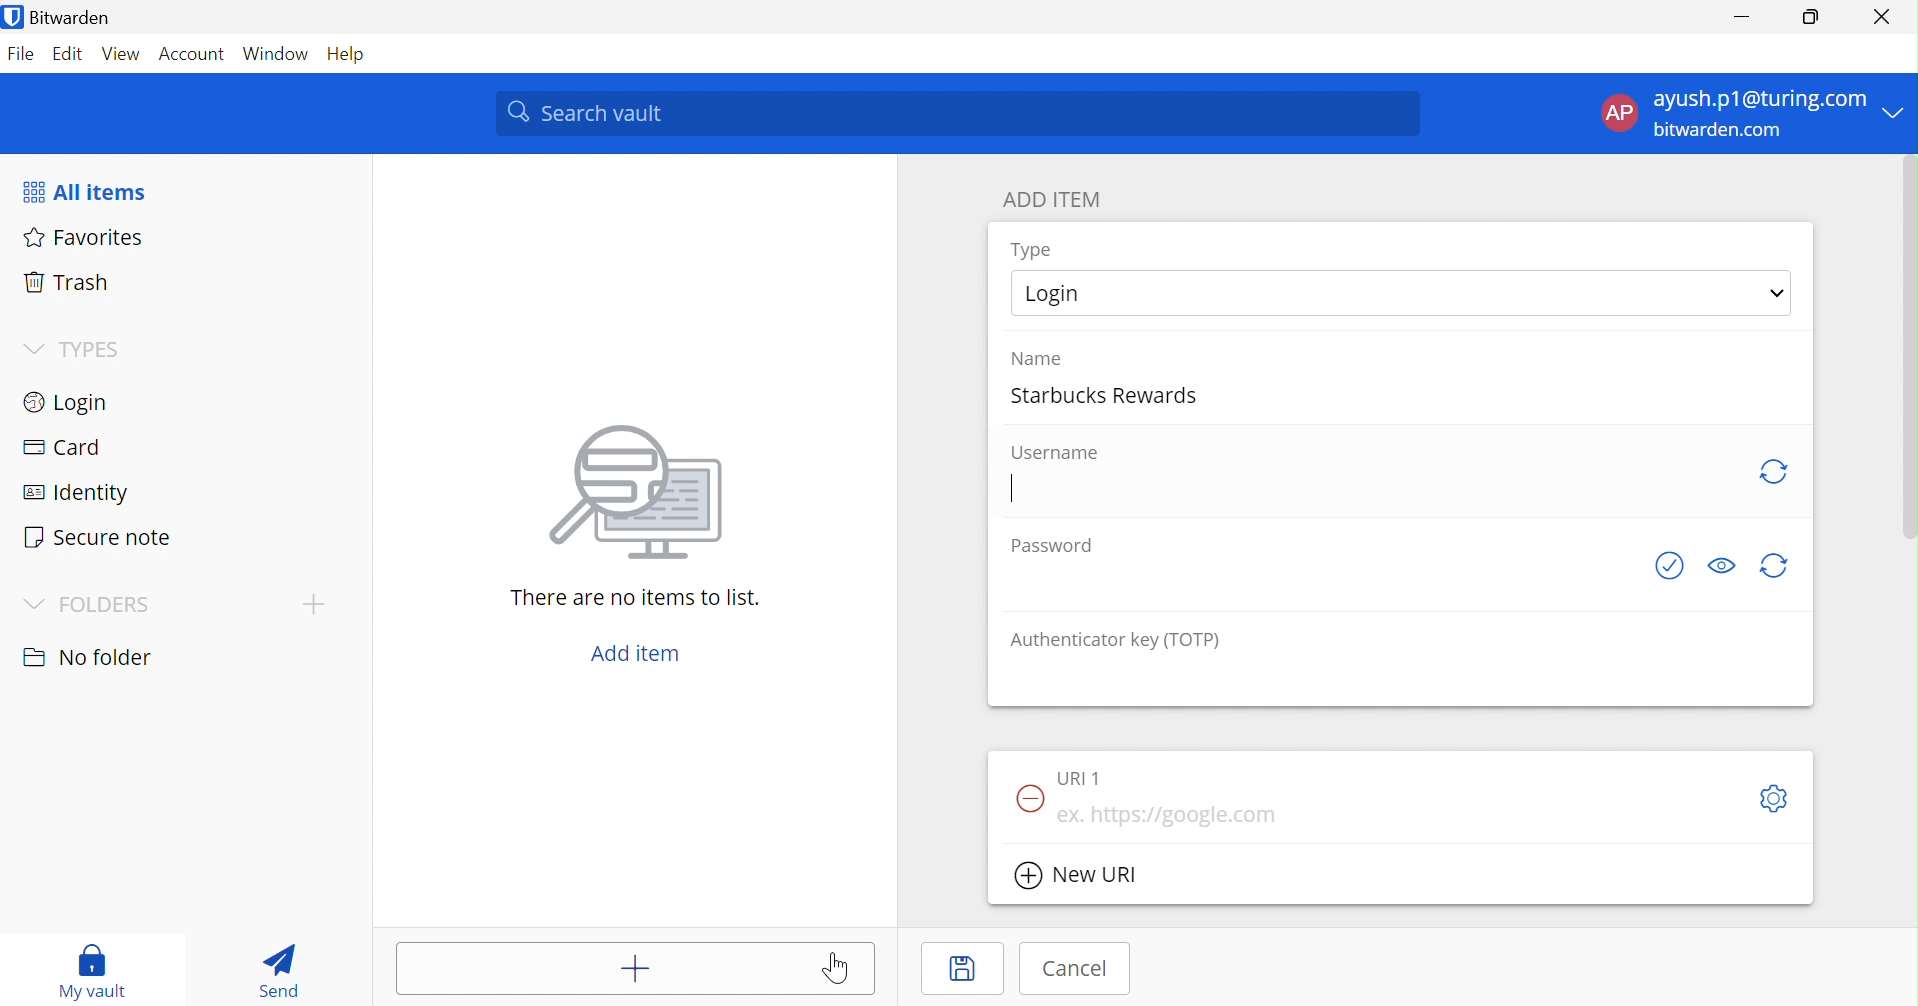 Image resolution: width=1918 pixels, height=1006 pixels. What do you see at coordinates (284, 969) in the screenshot?
I see `Send` at bounding box center [284, 969].